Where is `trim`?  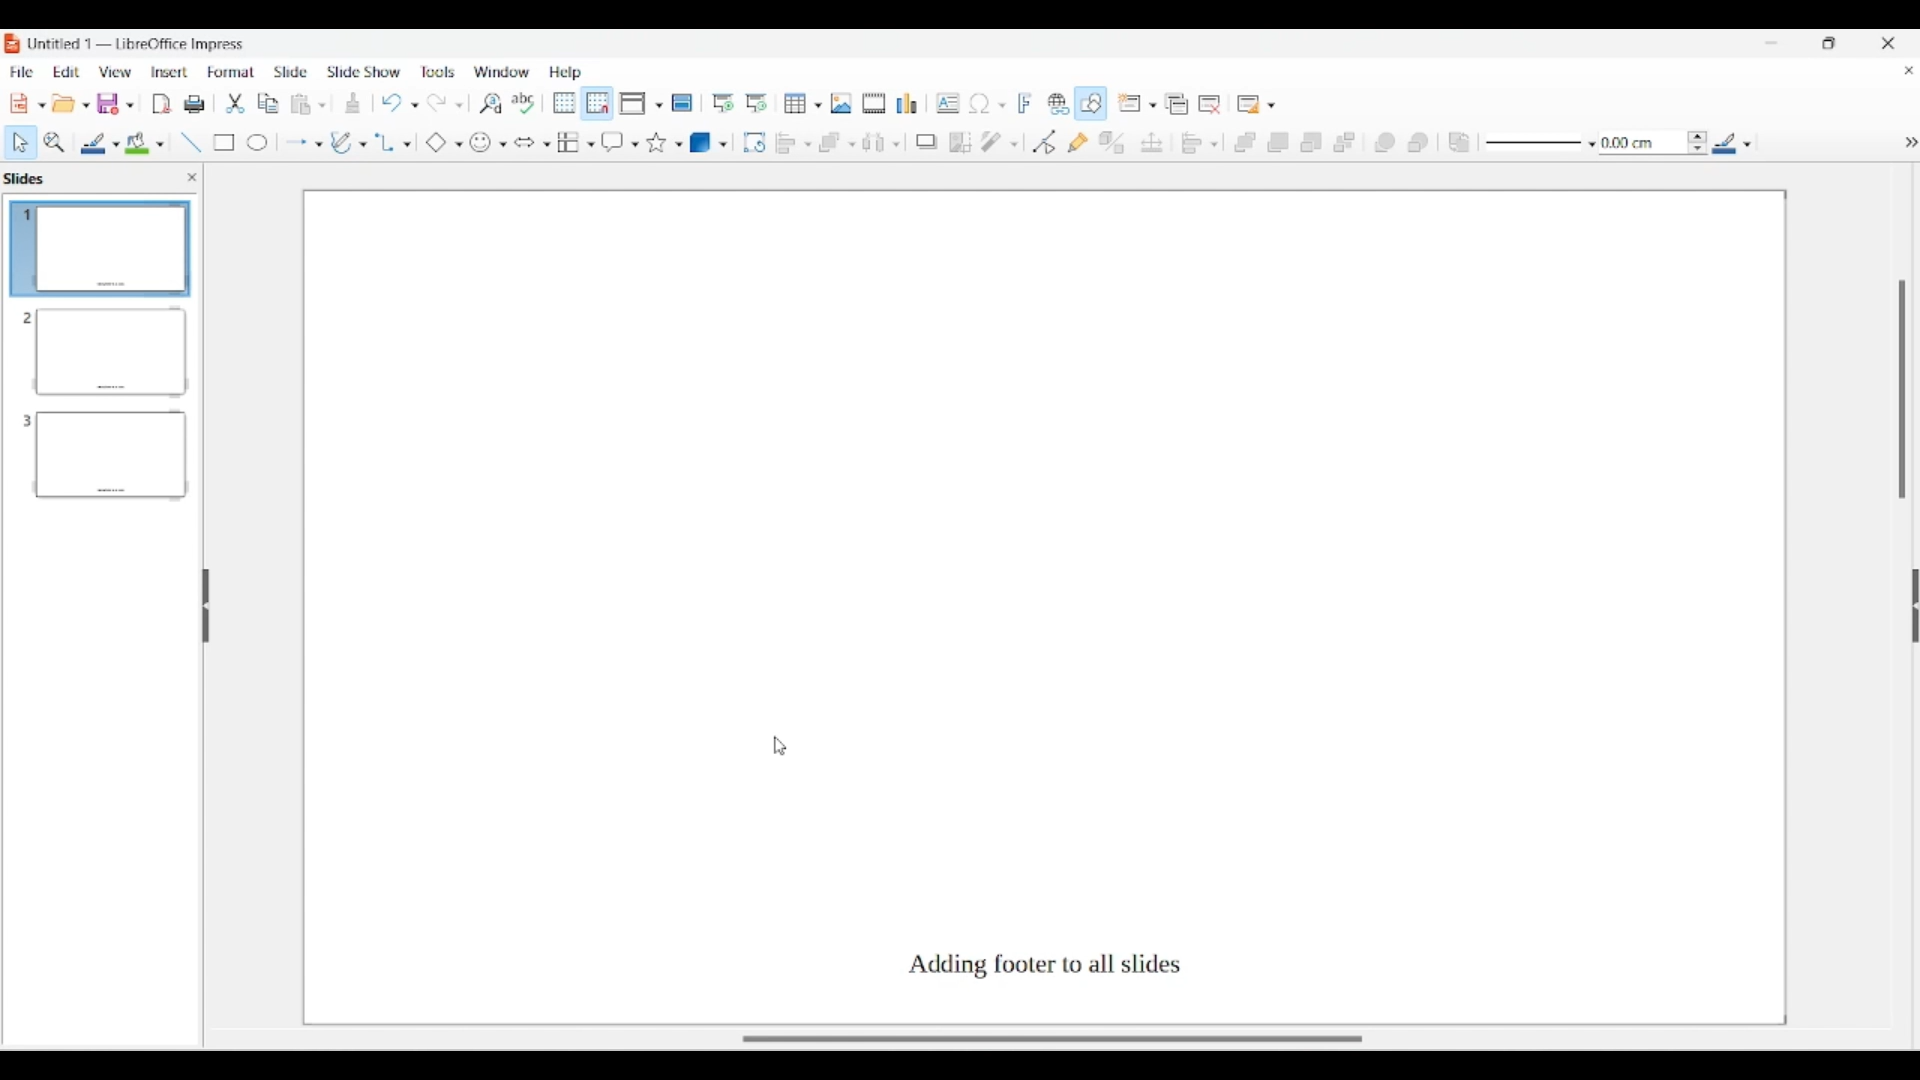 trim is located at coordinates (232, 102).